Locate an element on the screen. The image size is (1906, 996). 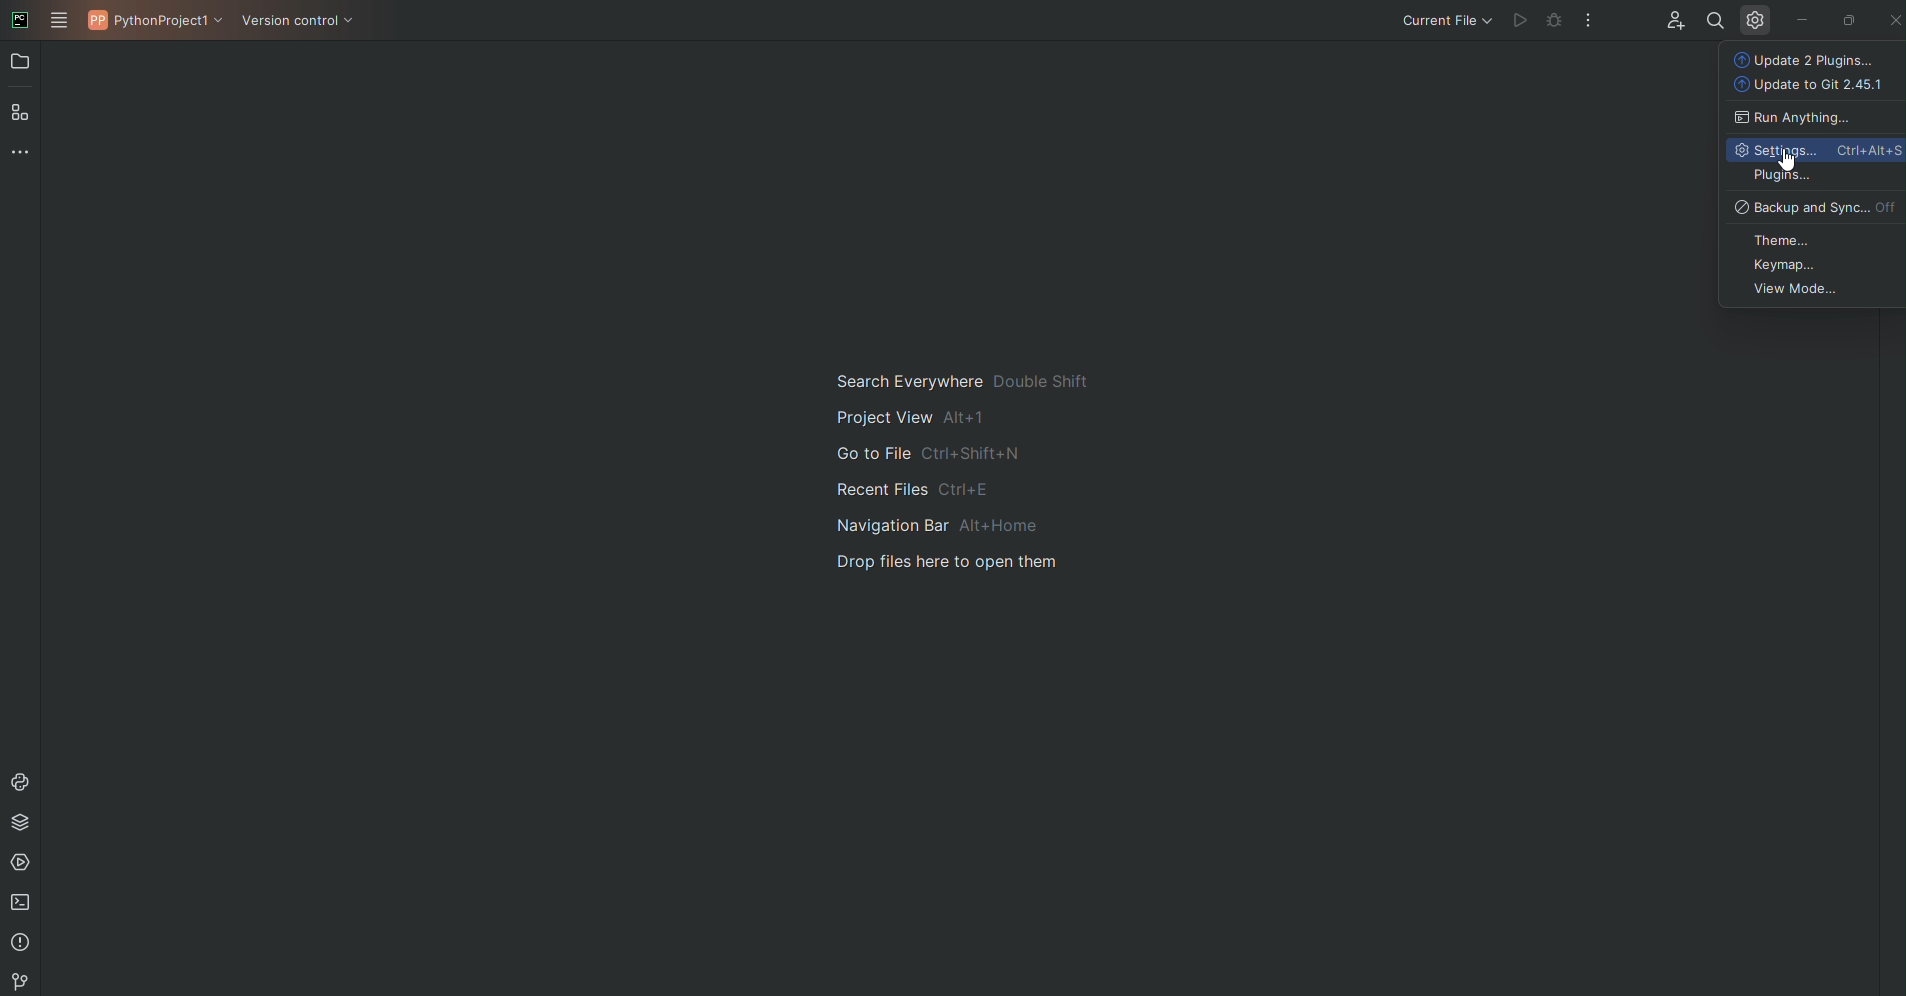
Version Control is located at coordinates (15, 982).